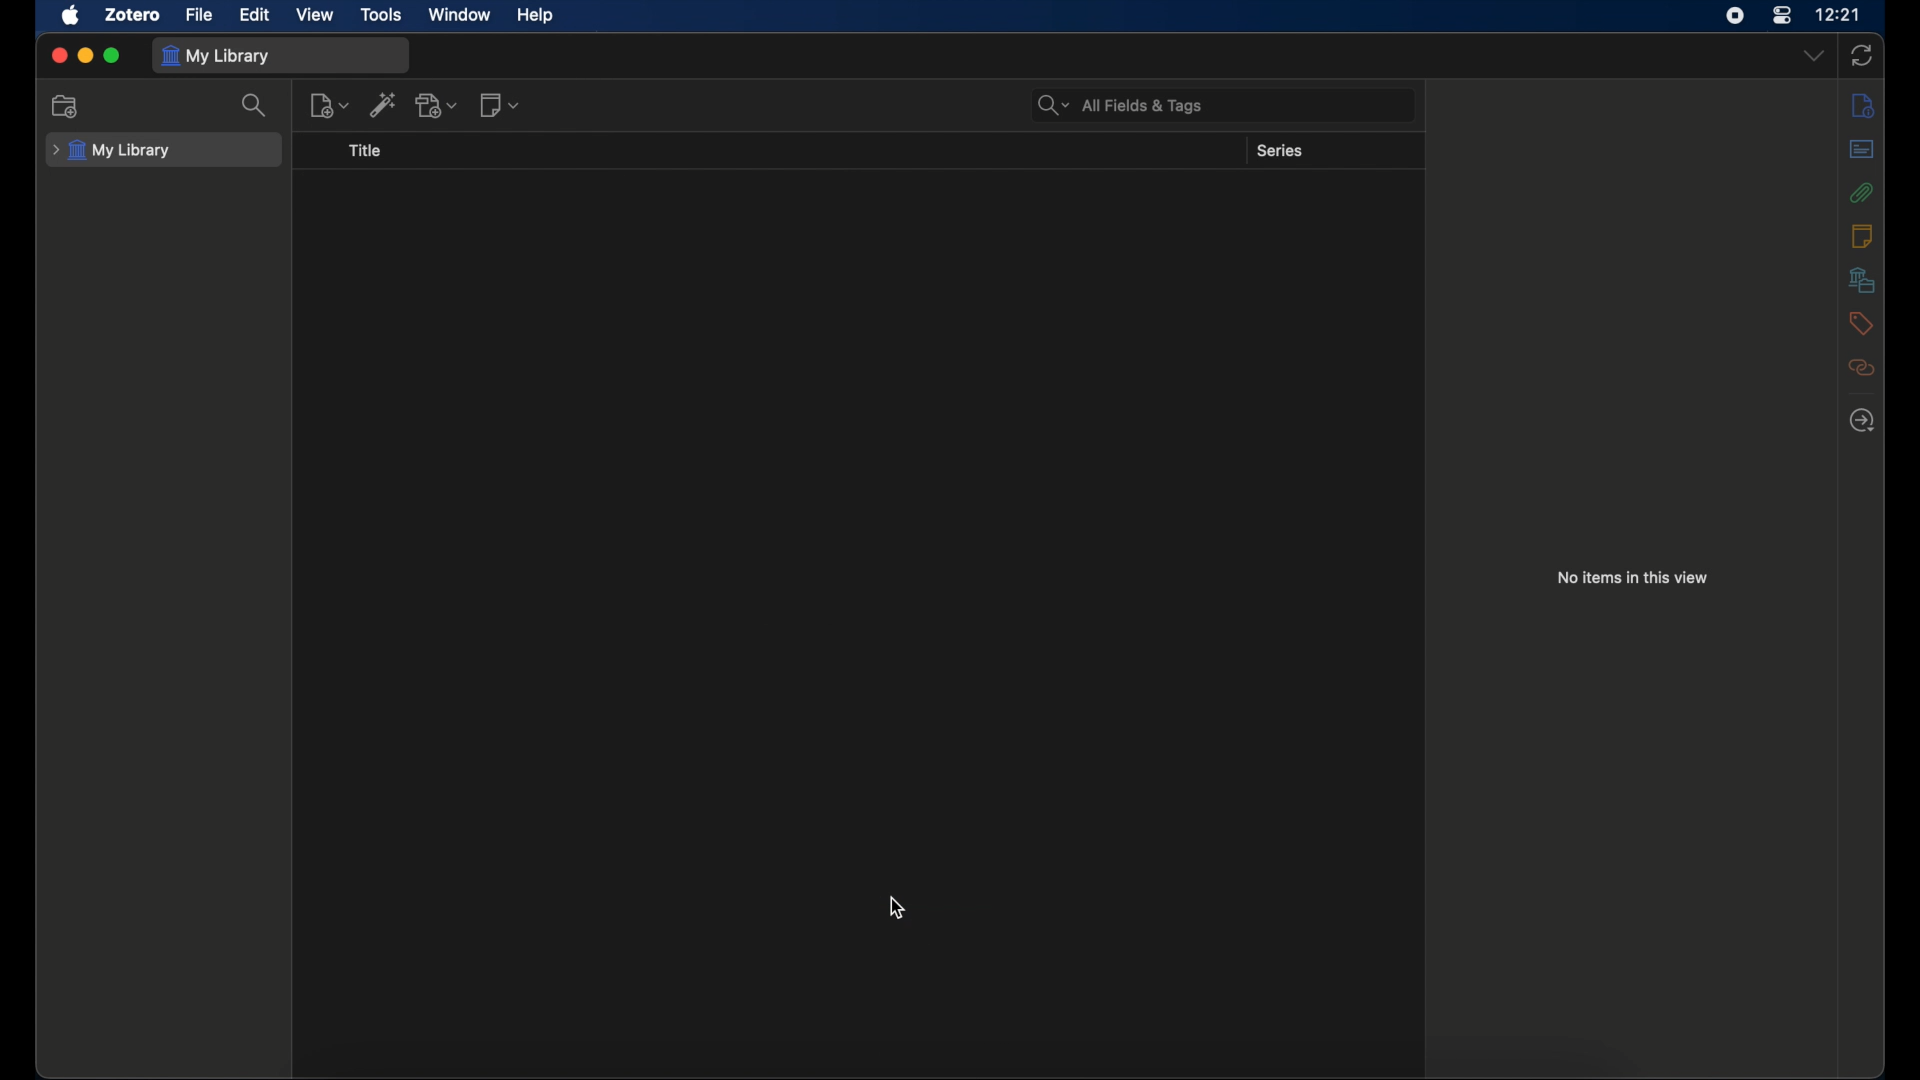 This screenshot has width=1920, height=1080. I want to click on attachments, so click(1862, 368).